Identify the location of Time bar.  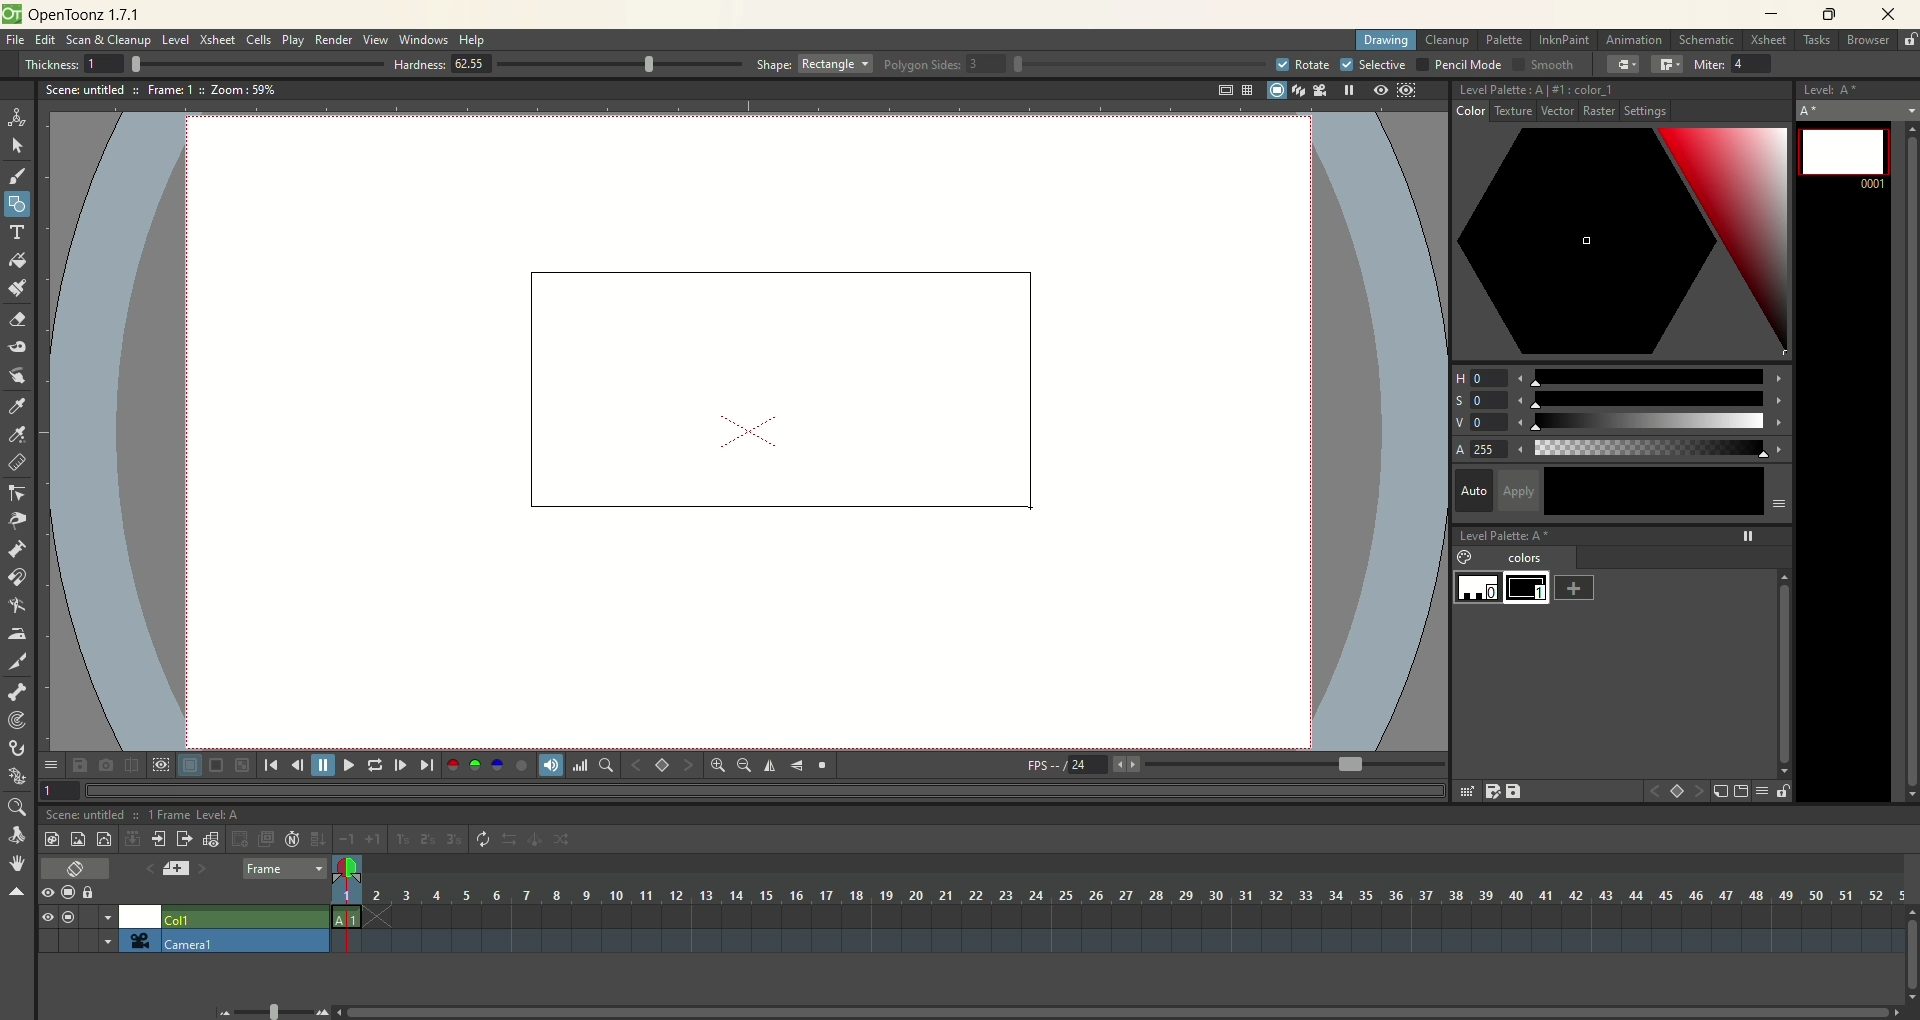
(1134, 895).